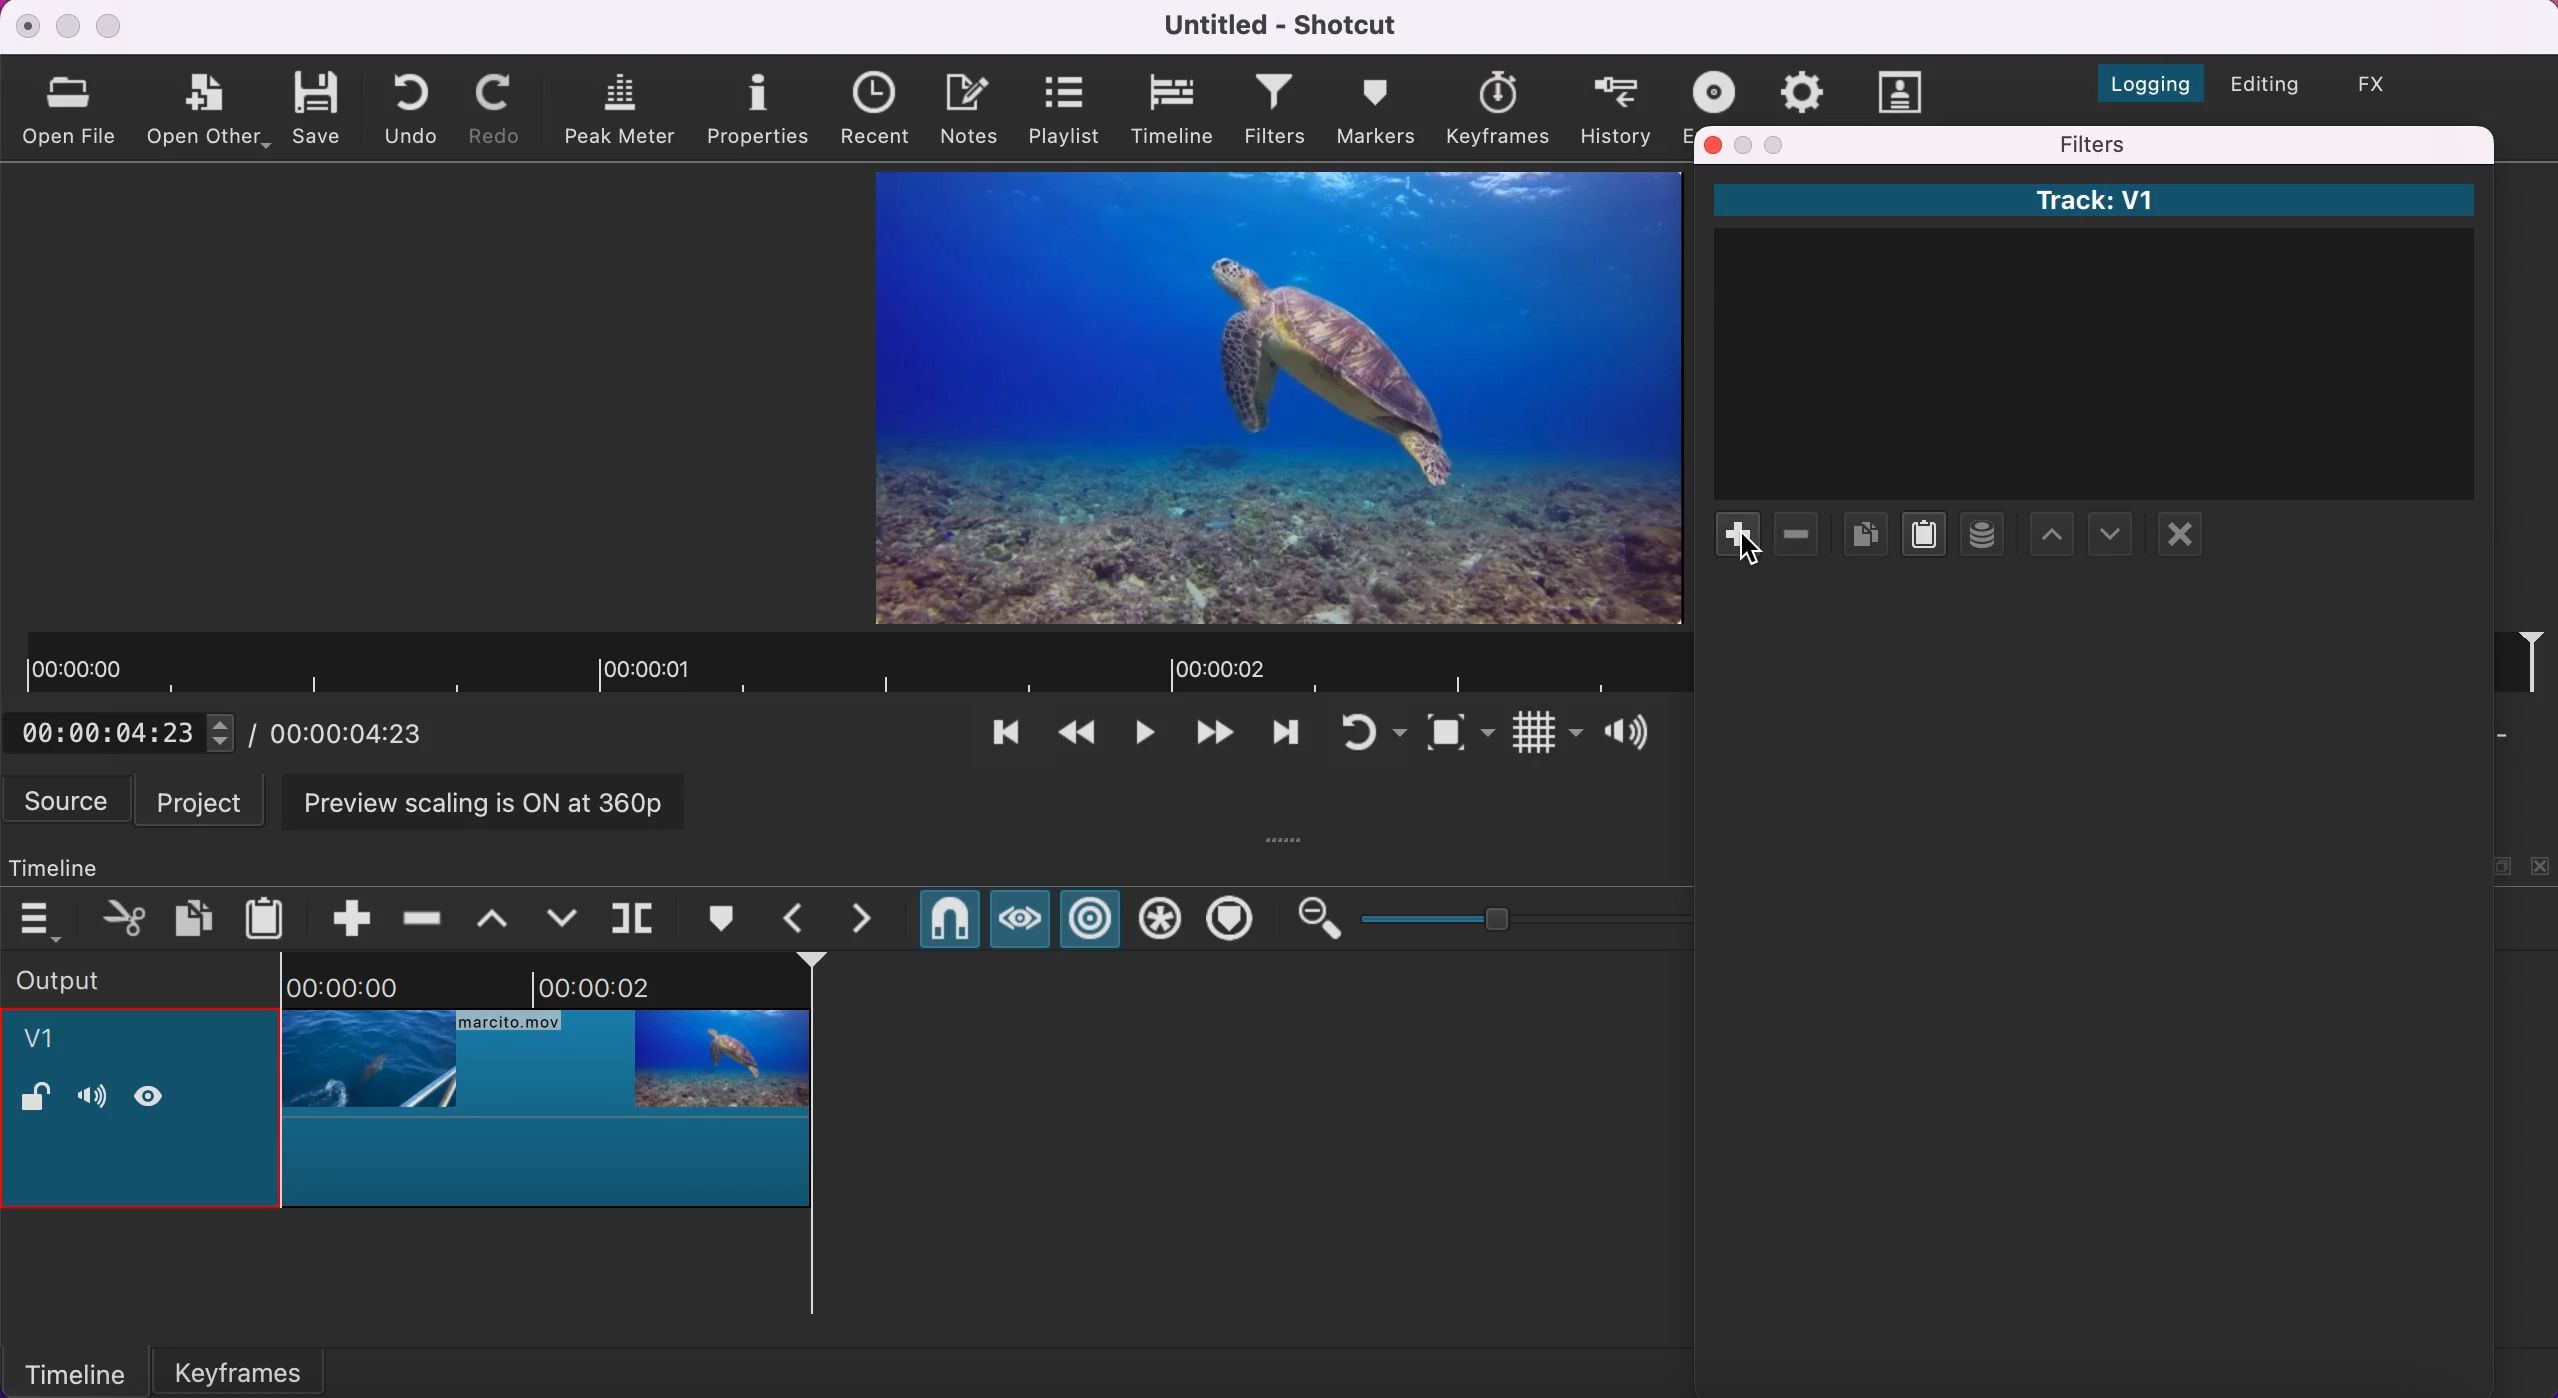  Describe the element at coordinates (2050, 533) in the screenshot. I see `move filter down` at that location.